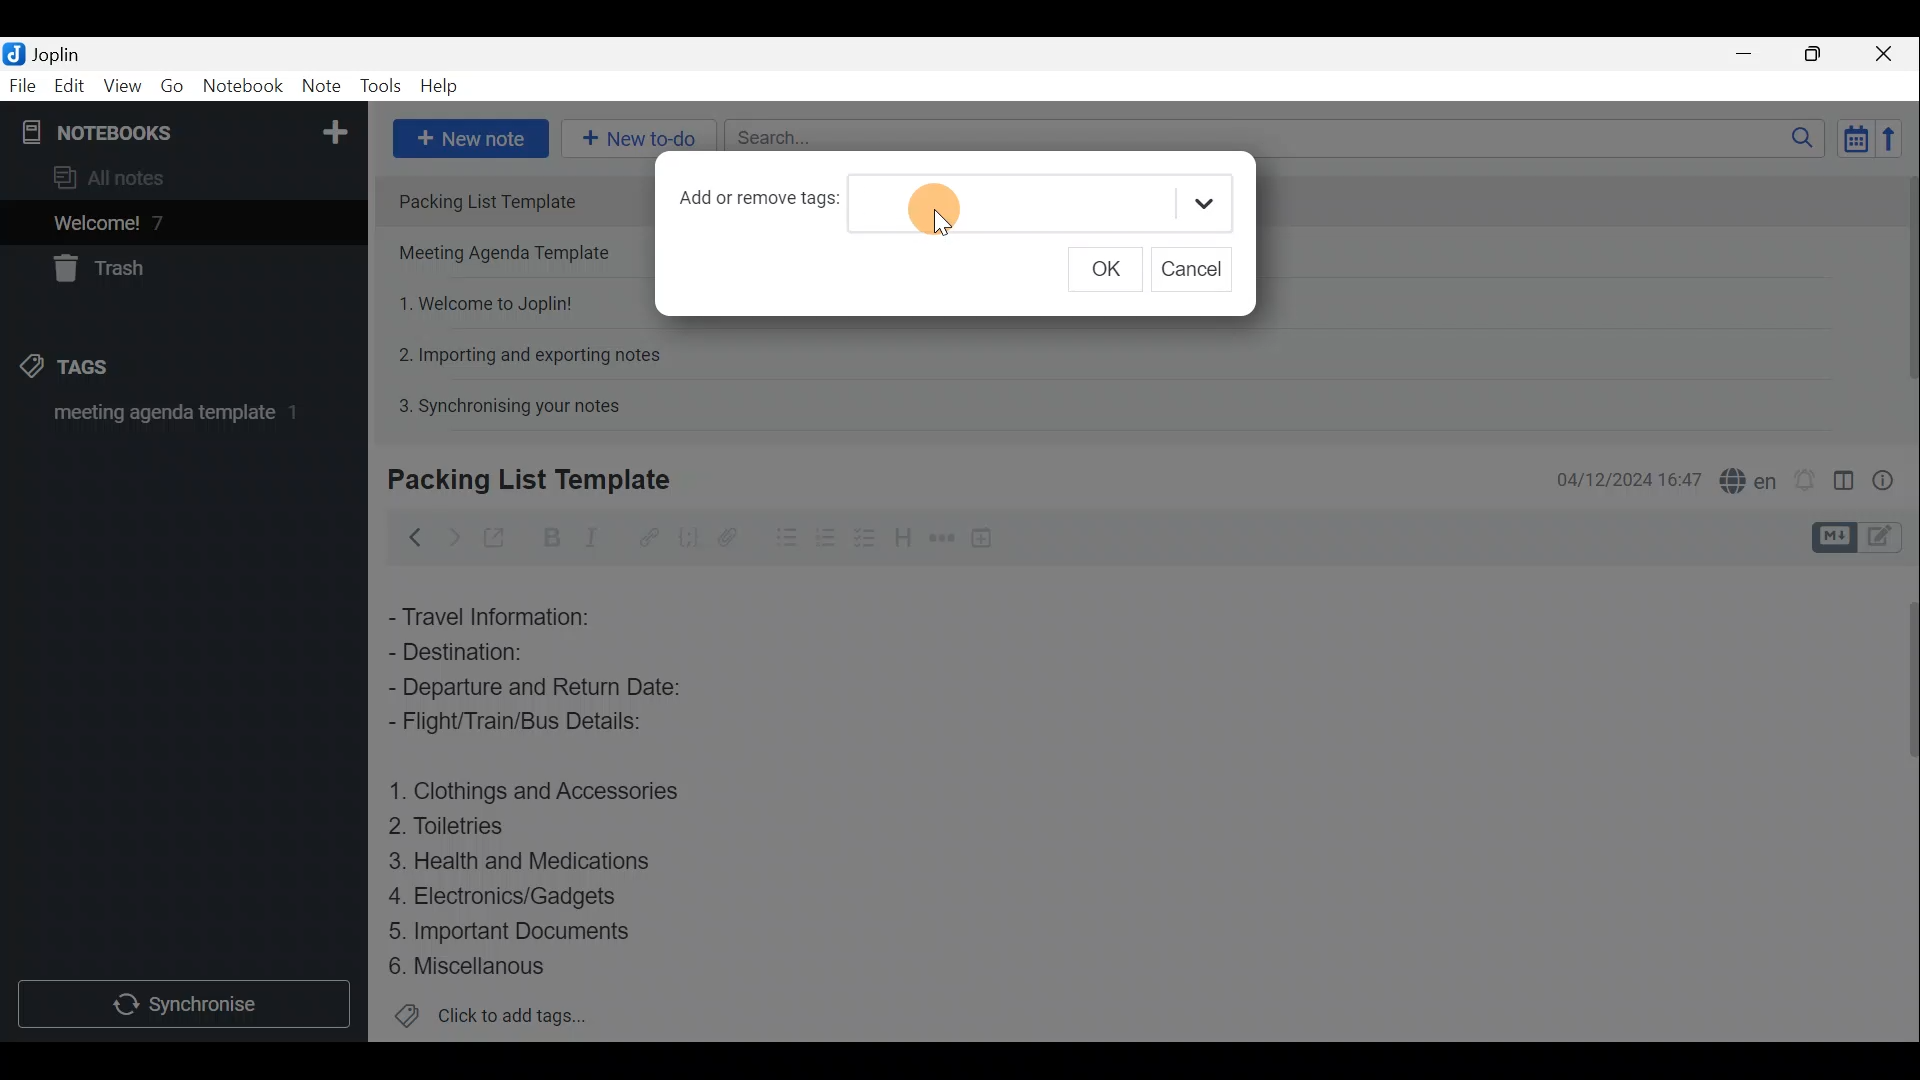 The image size is (1920, 1080). What do you see at coordinates (1191, 268) in the screenshot?
I see `Cancel` at bounding box center [1191, 268].